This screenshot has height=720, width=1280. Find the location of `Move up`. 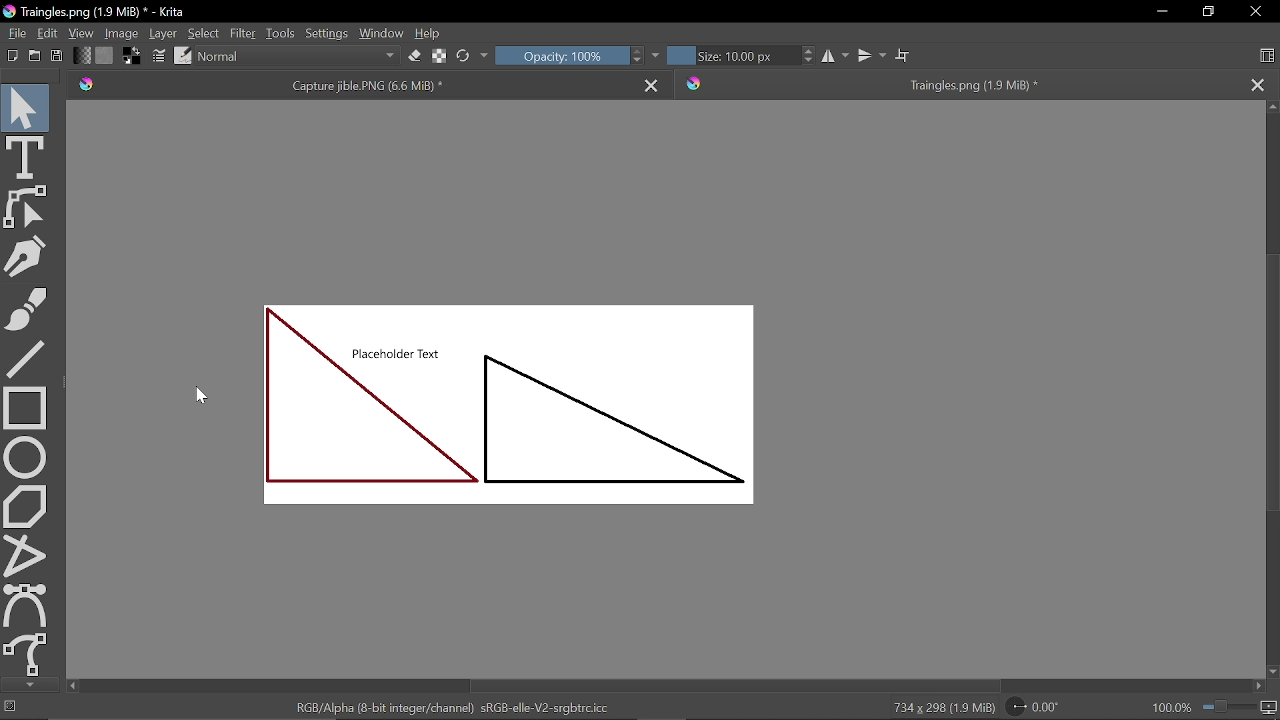

Move up is located at coordinates (1272, 109).